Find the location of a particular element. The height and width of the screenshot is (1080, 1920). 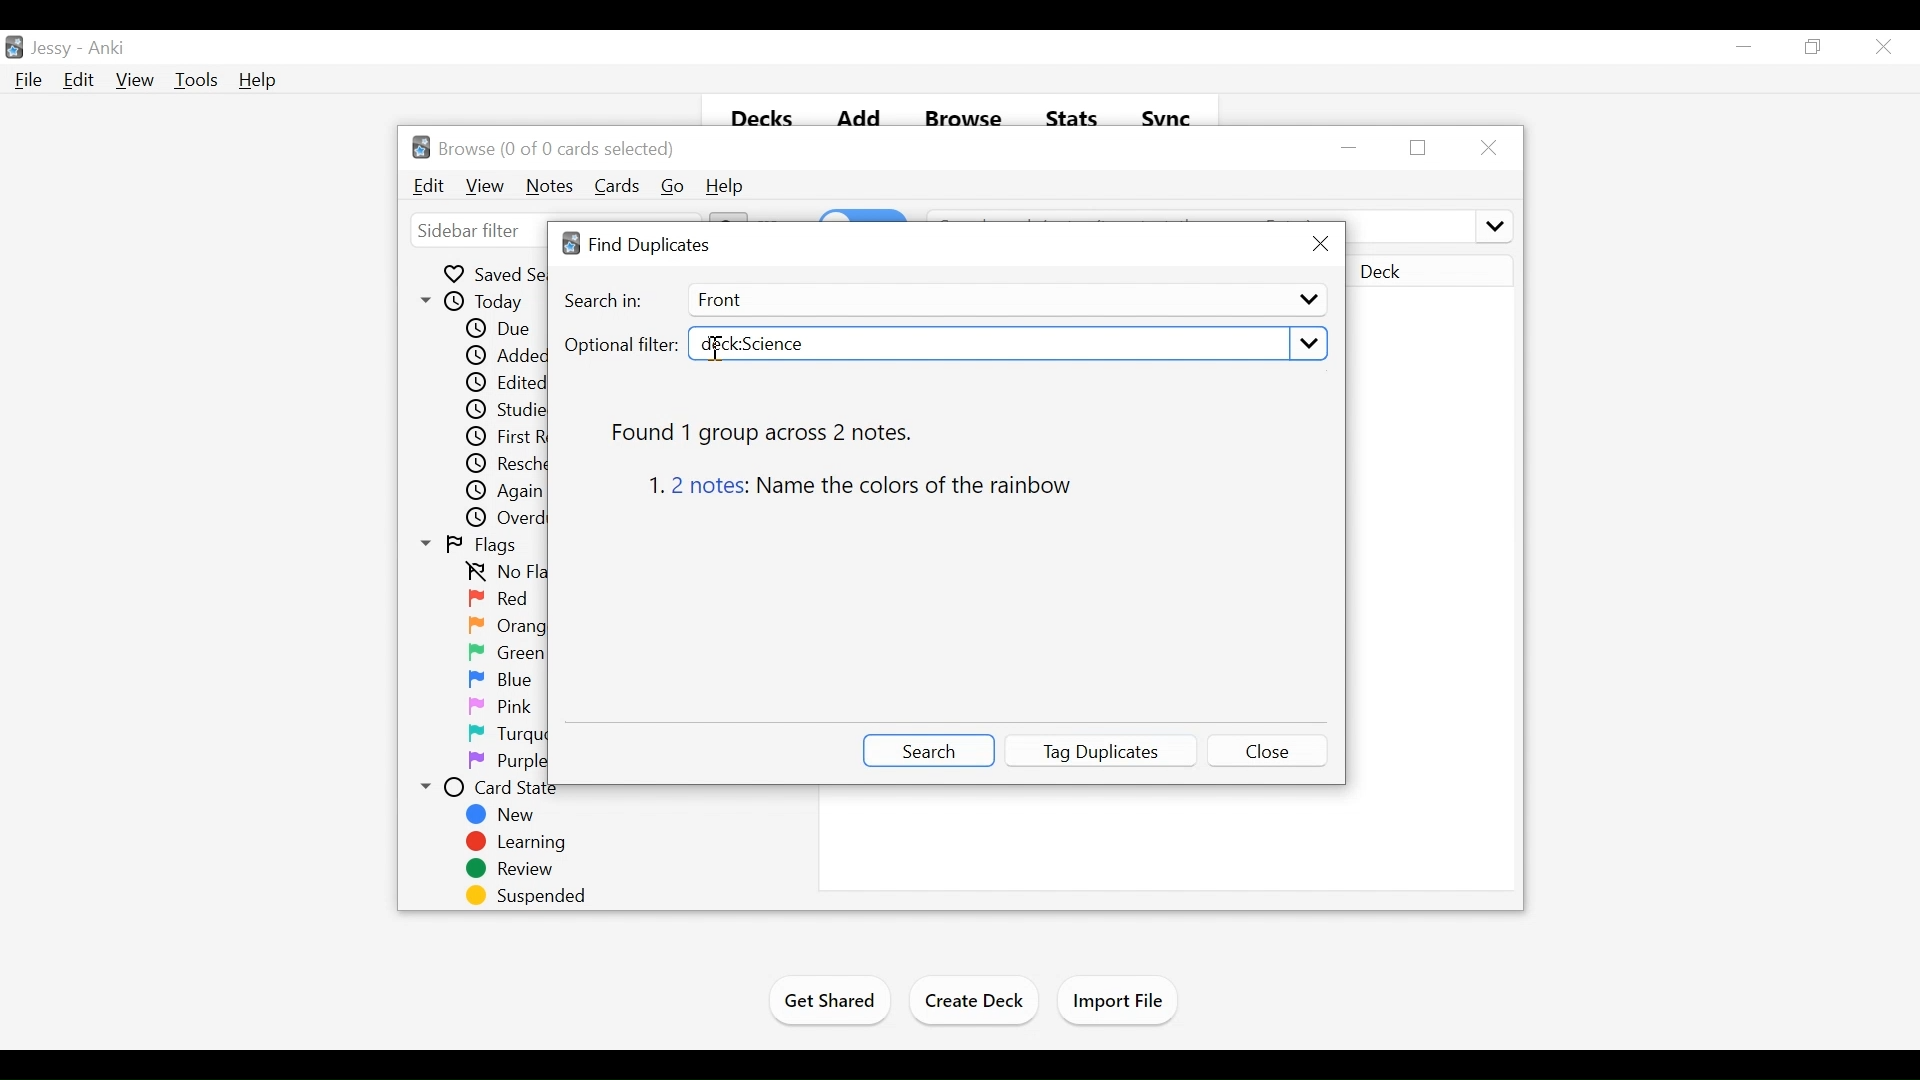

Stats is located at coordinates (1070, 114).